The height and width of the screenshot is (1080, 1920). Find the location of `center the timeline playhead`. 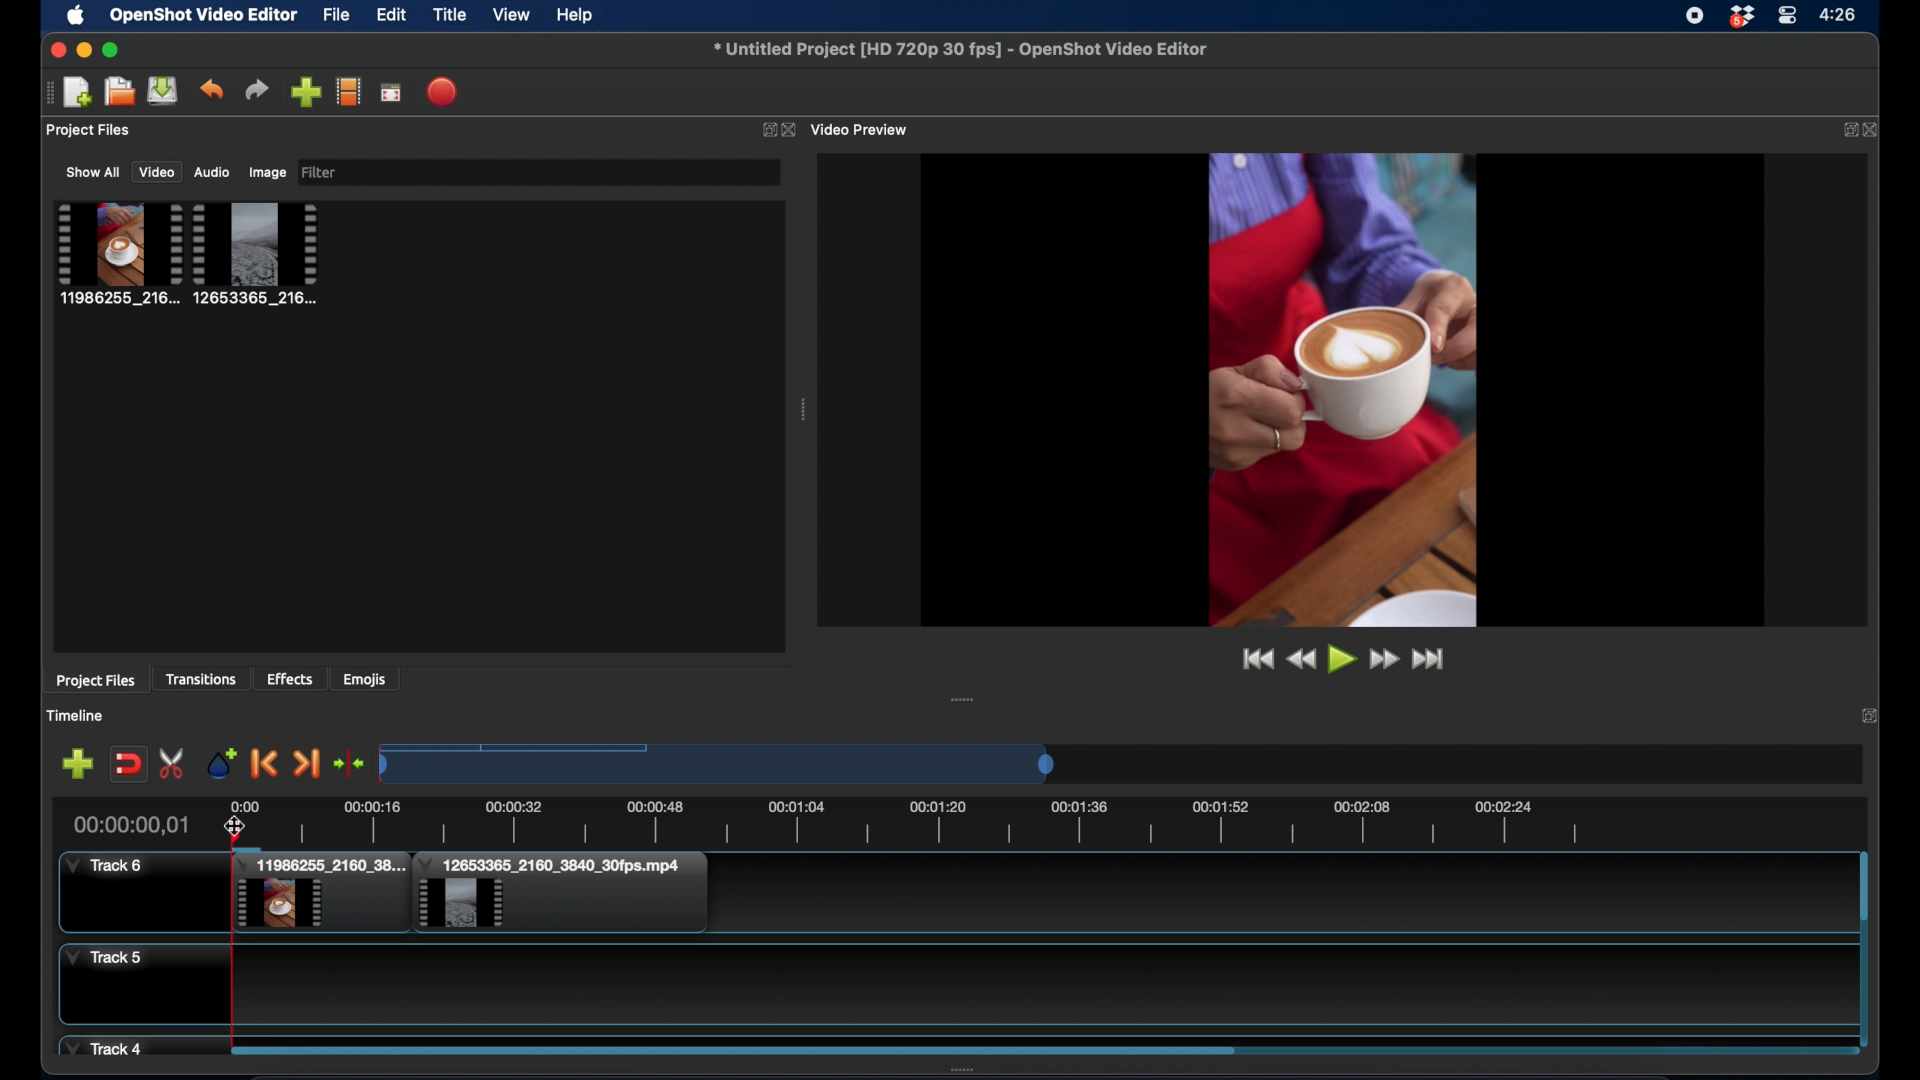

center the timeline playhead is located at coordinates (350, 765).